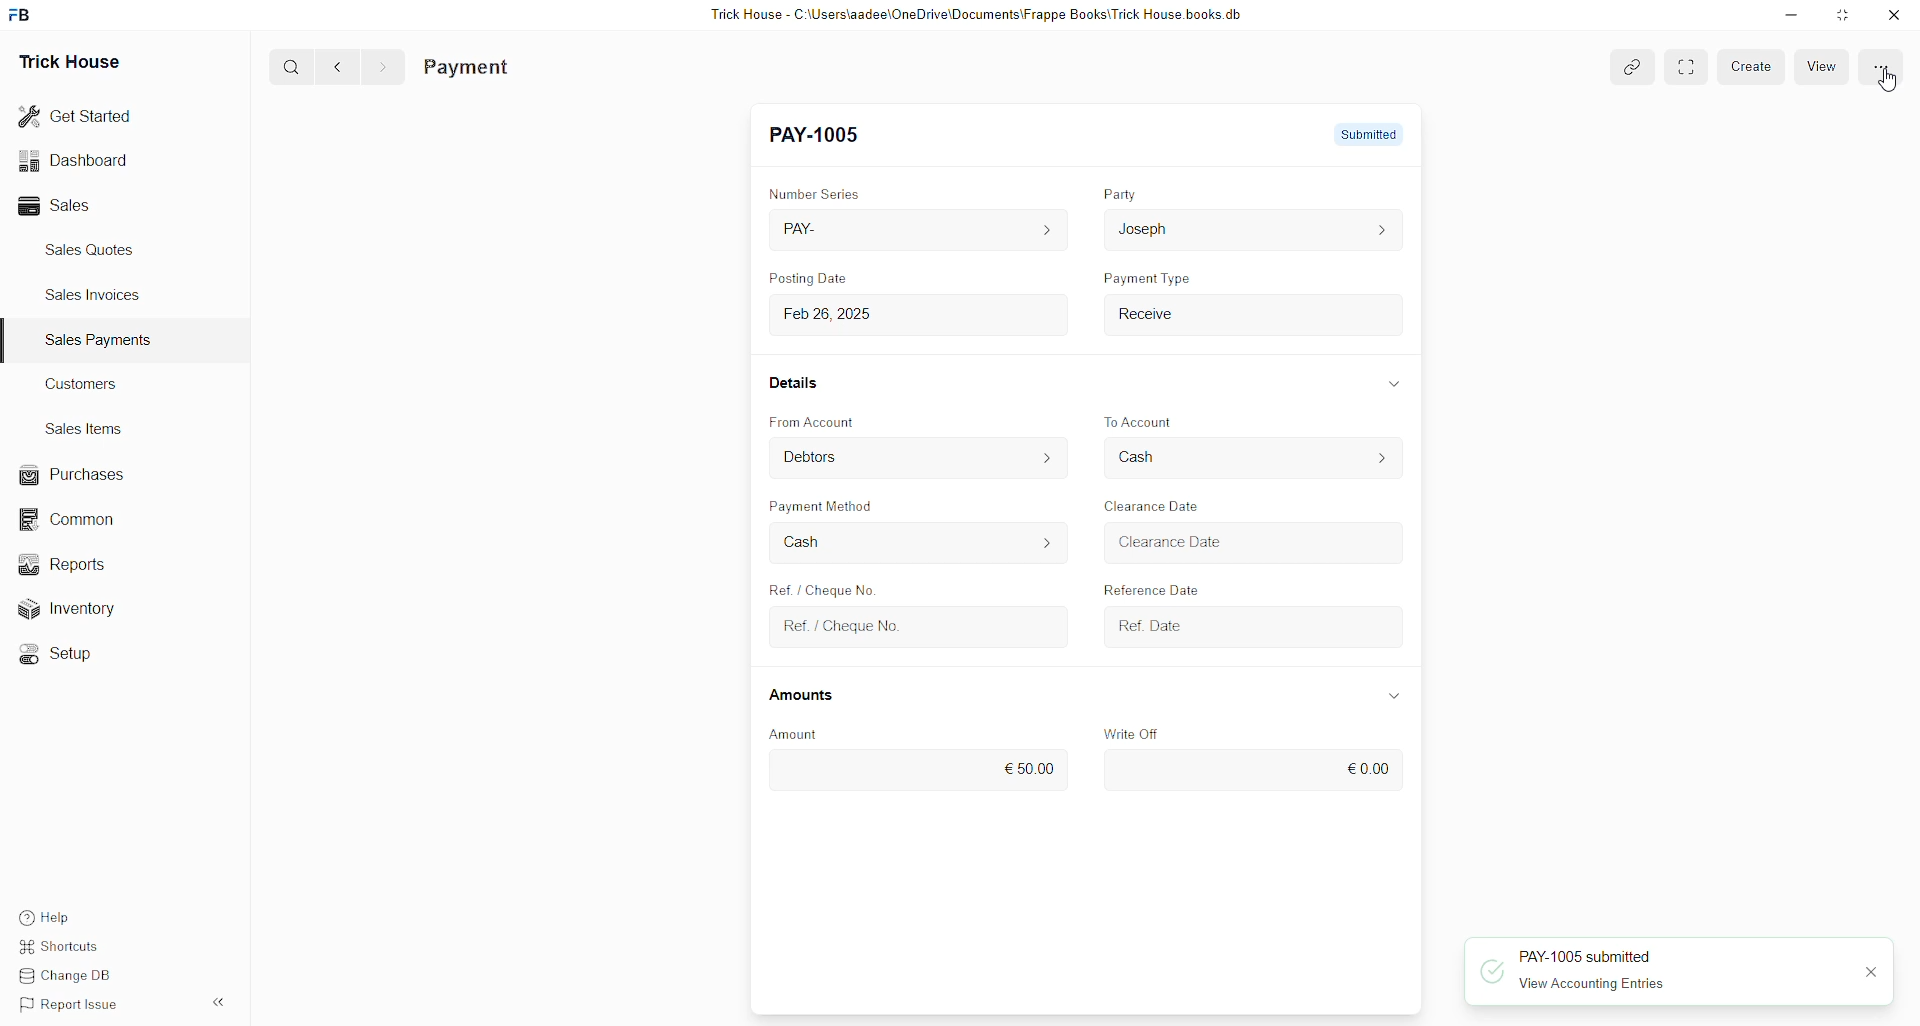  Describe the element at coordinates (1115, 193) in the screenshot. I see `Party` at that location.